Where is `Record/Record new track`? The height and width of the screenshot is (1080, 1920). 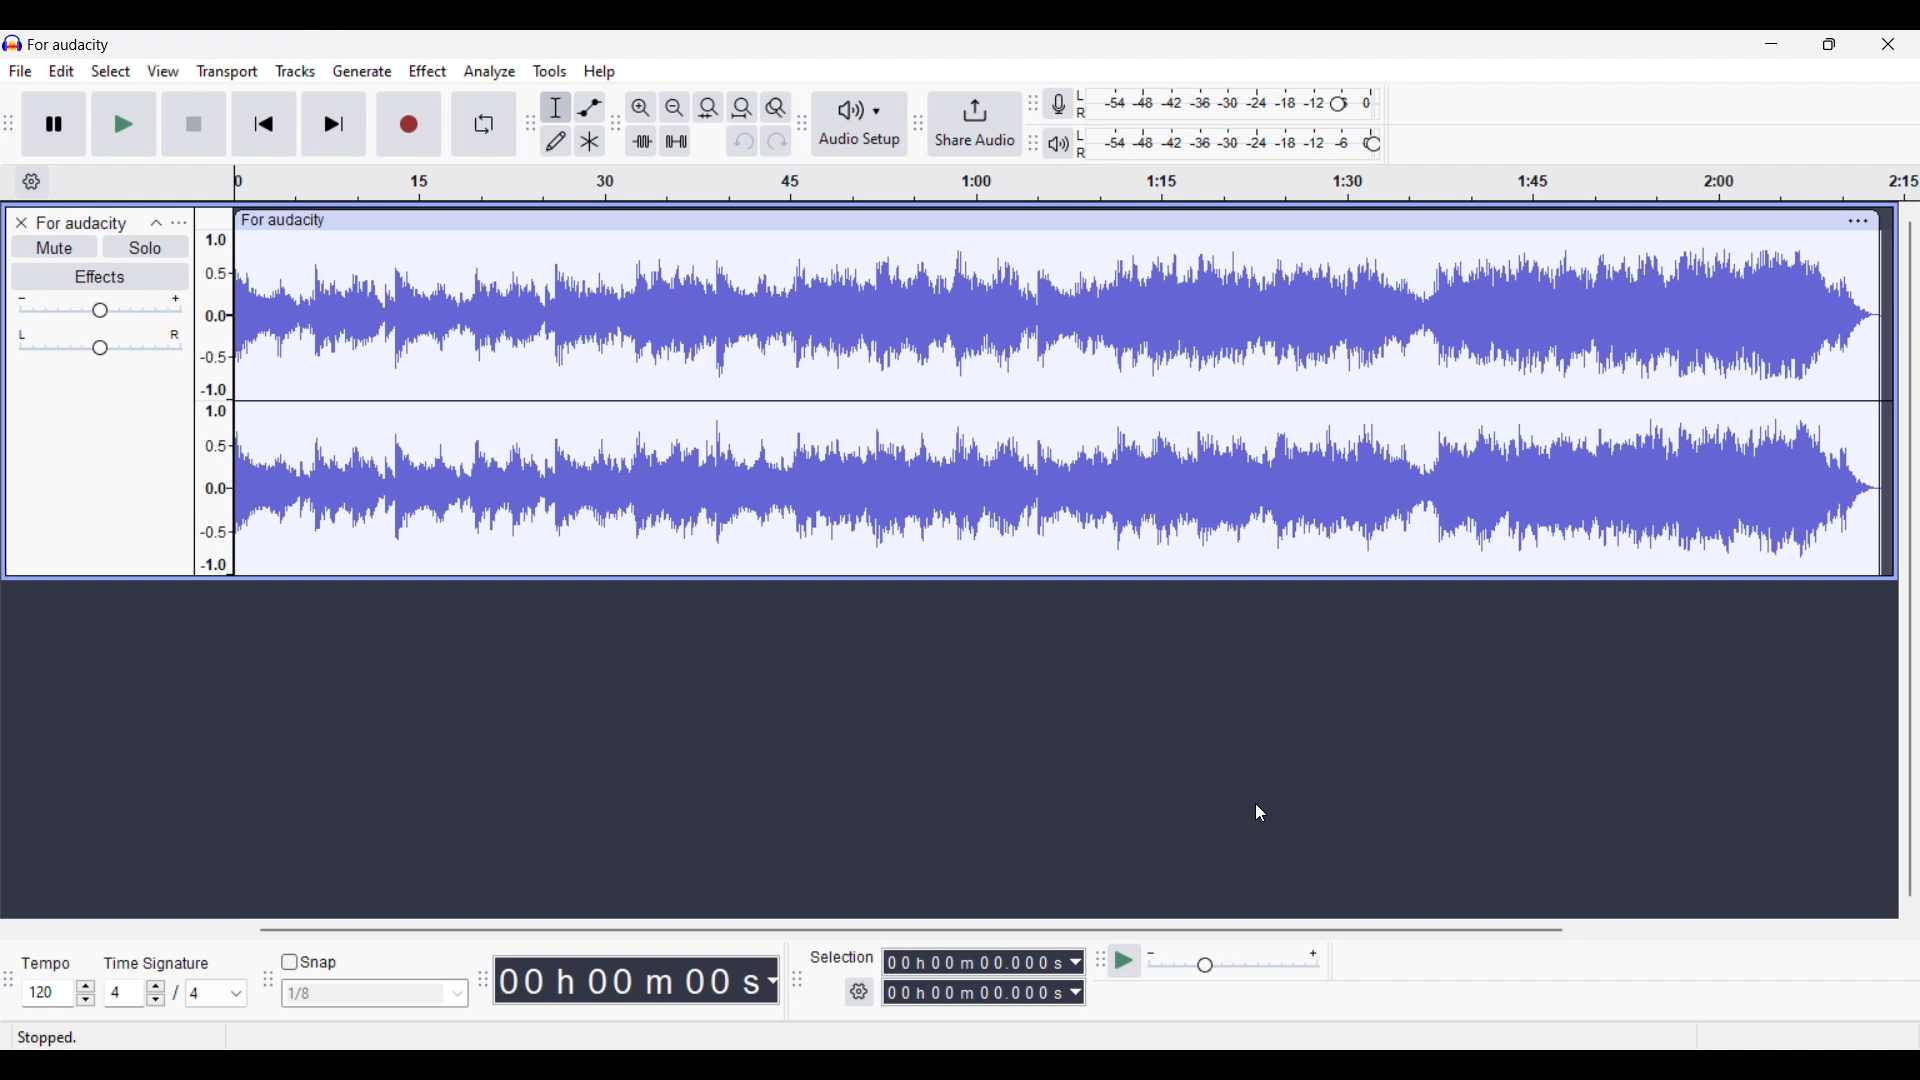 Record/Record new track is located at coordinates (409, 124).